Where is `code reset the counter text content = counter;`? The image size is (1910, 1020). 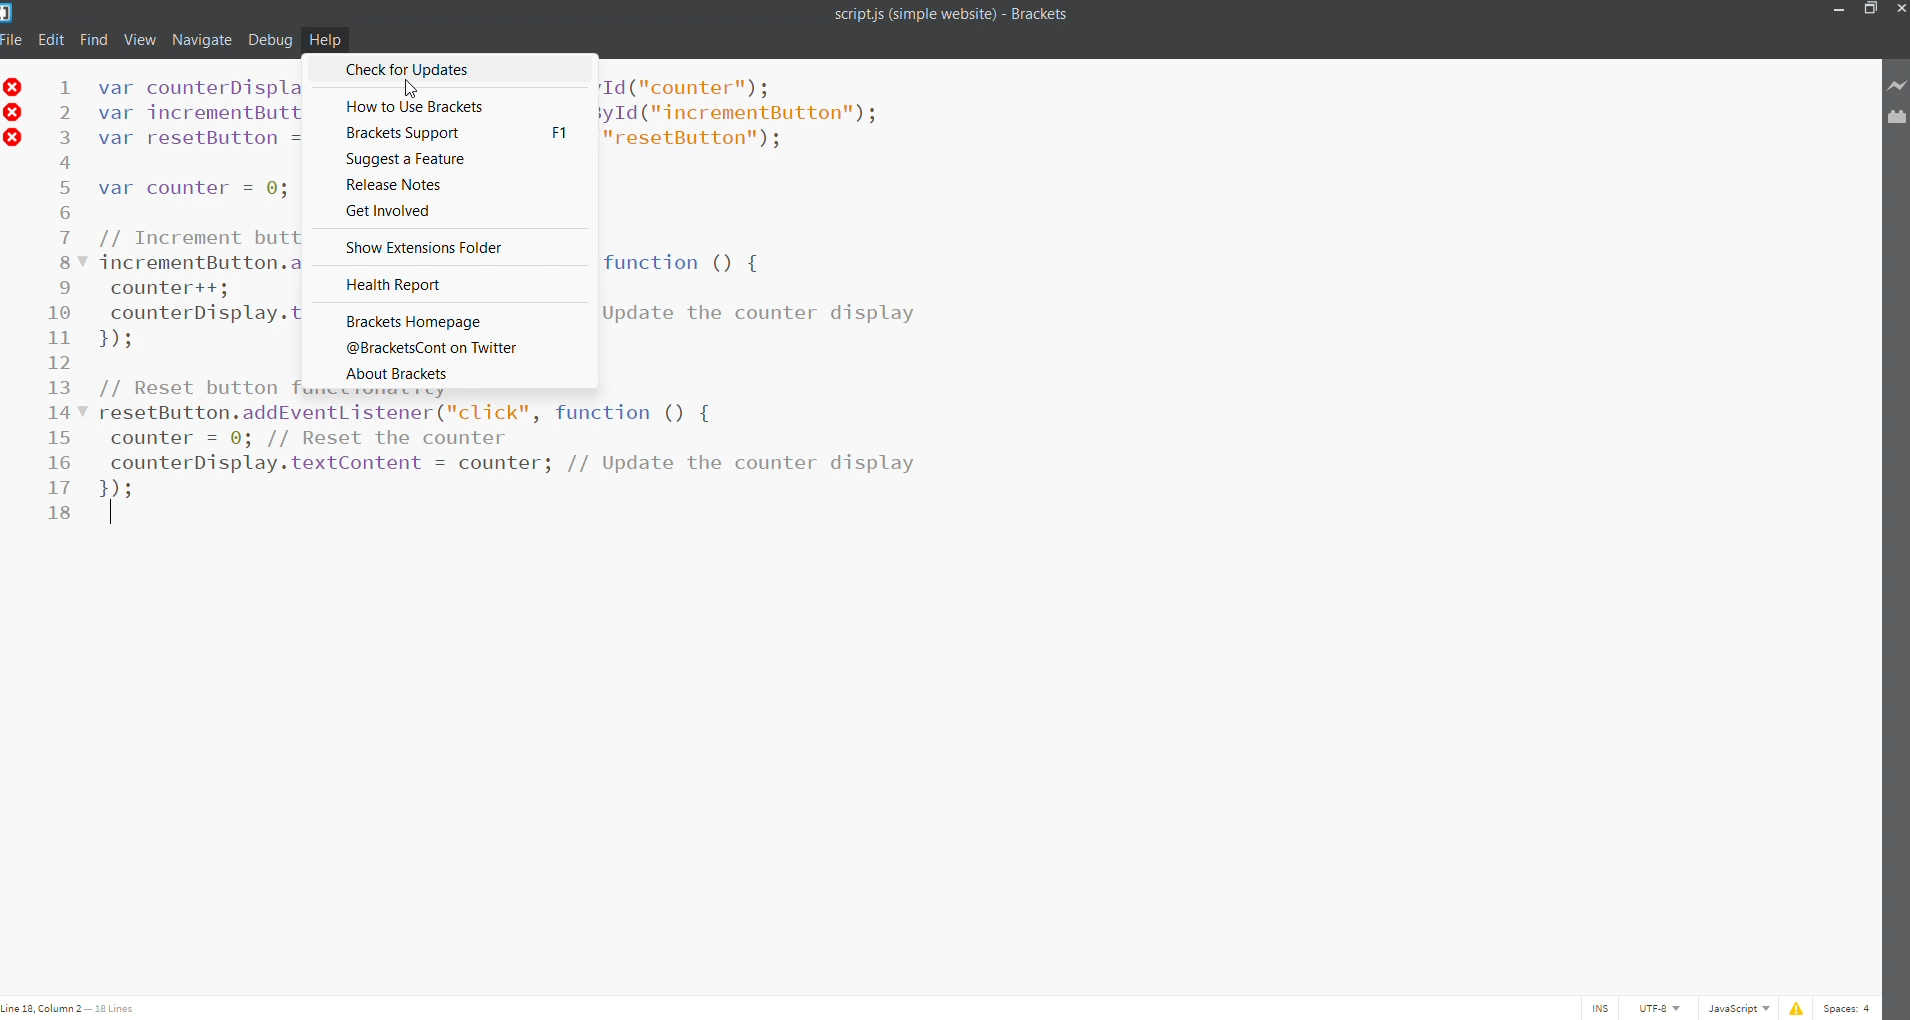 code reset the counter text content = counter; is located at coordinates (451, 436).